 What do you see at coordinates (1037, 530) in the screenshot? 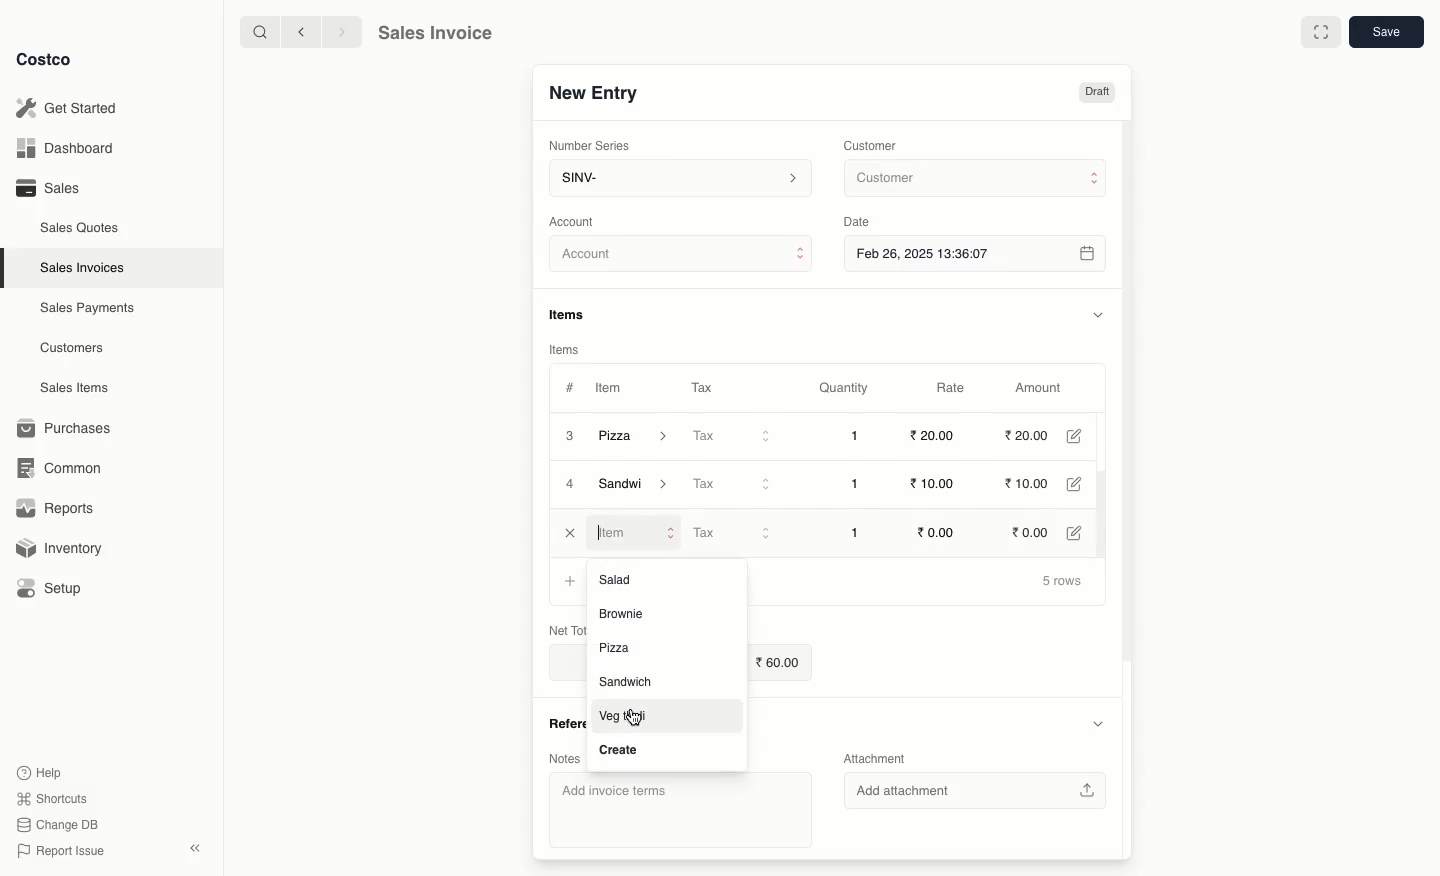
I see `0.00` at bounding box center [1037, 530].